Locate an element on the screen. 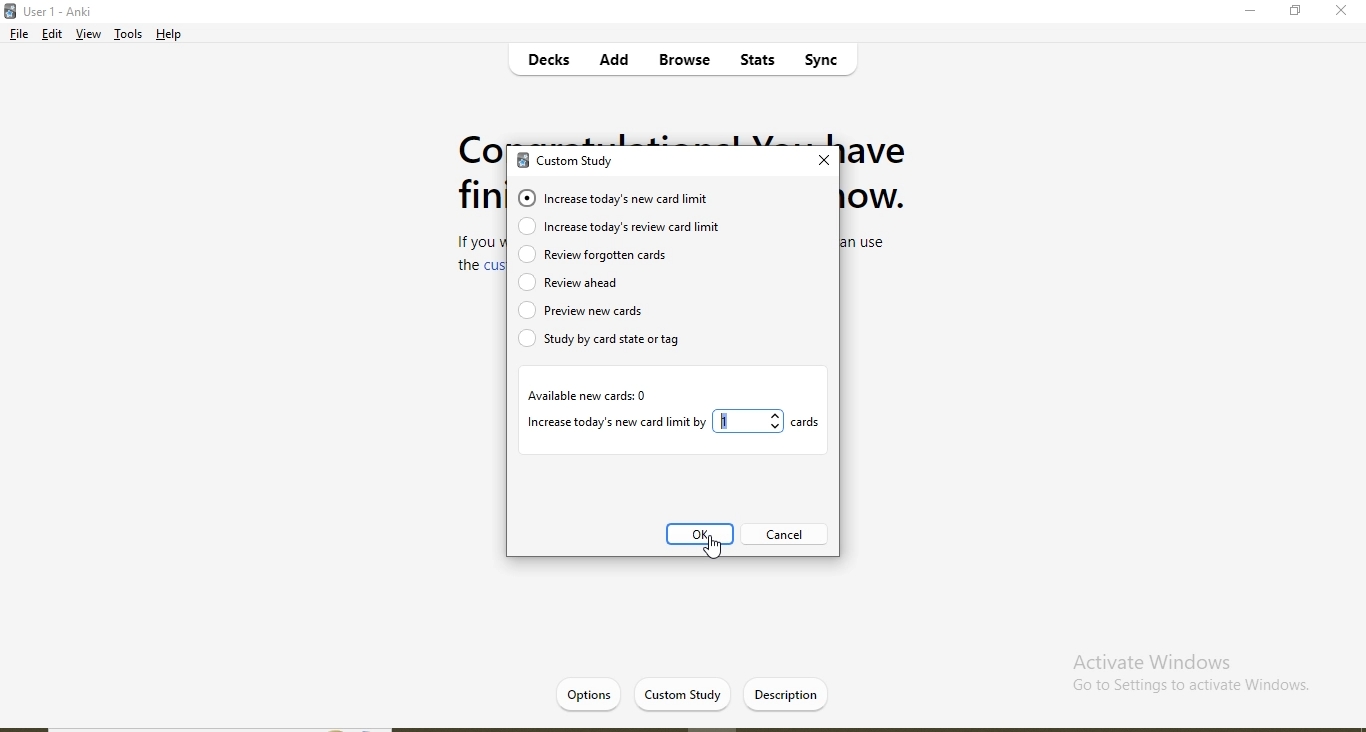  close is located at coordinates (824, 161).